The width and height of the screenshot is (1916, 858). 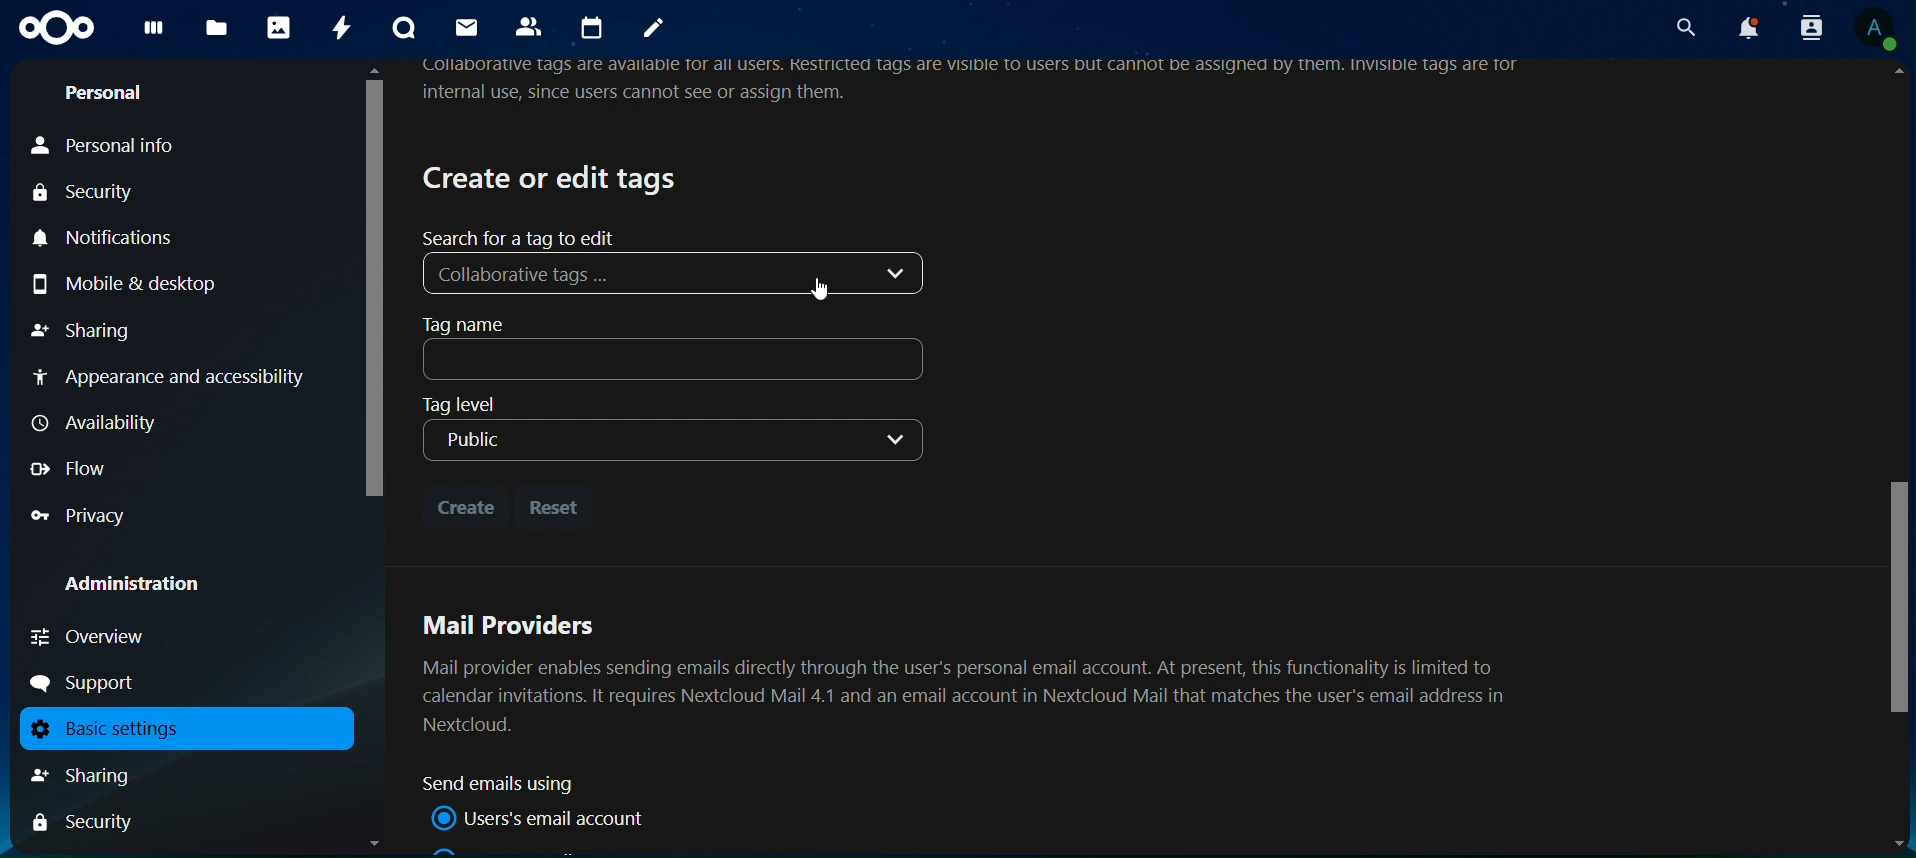 I want to click on talk, so click(x=402, y=28).